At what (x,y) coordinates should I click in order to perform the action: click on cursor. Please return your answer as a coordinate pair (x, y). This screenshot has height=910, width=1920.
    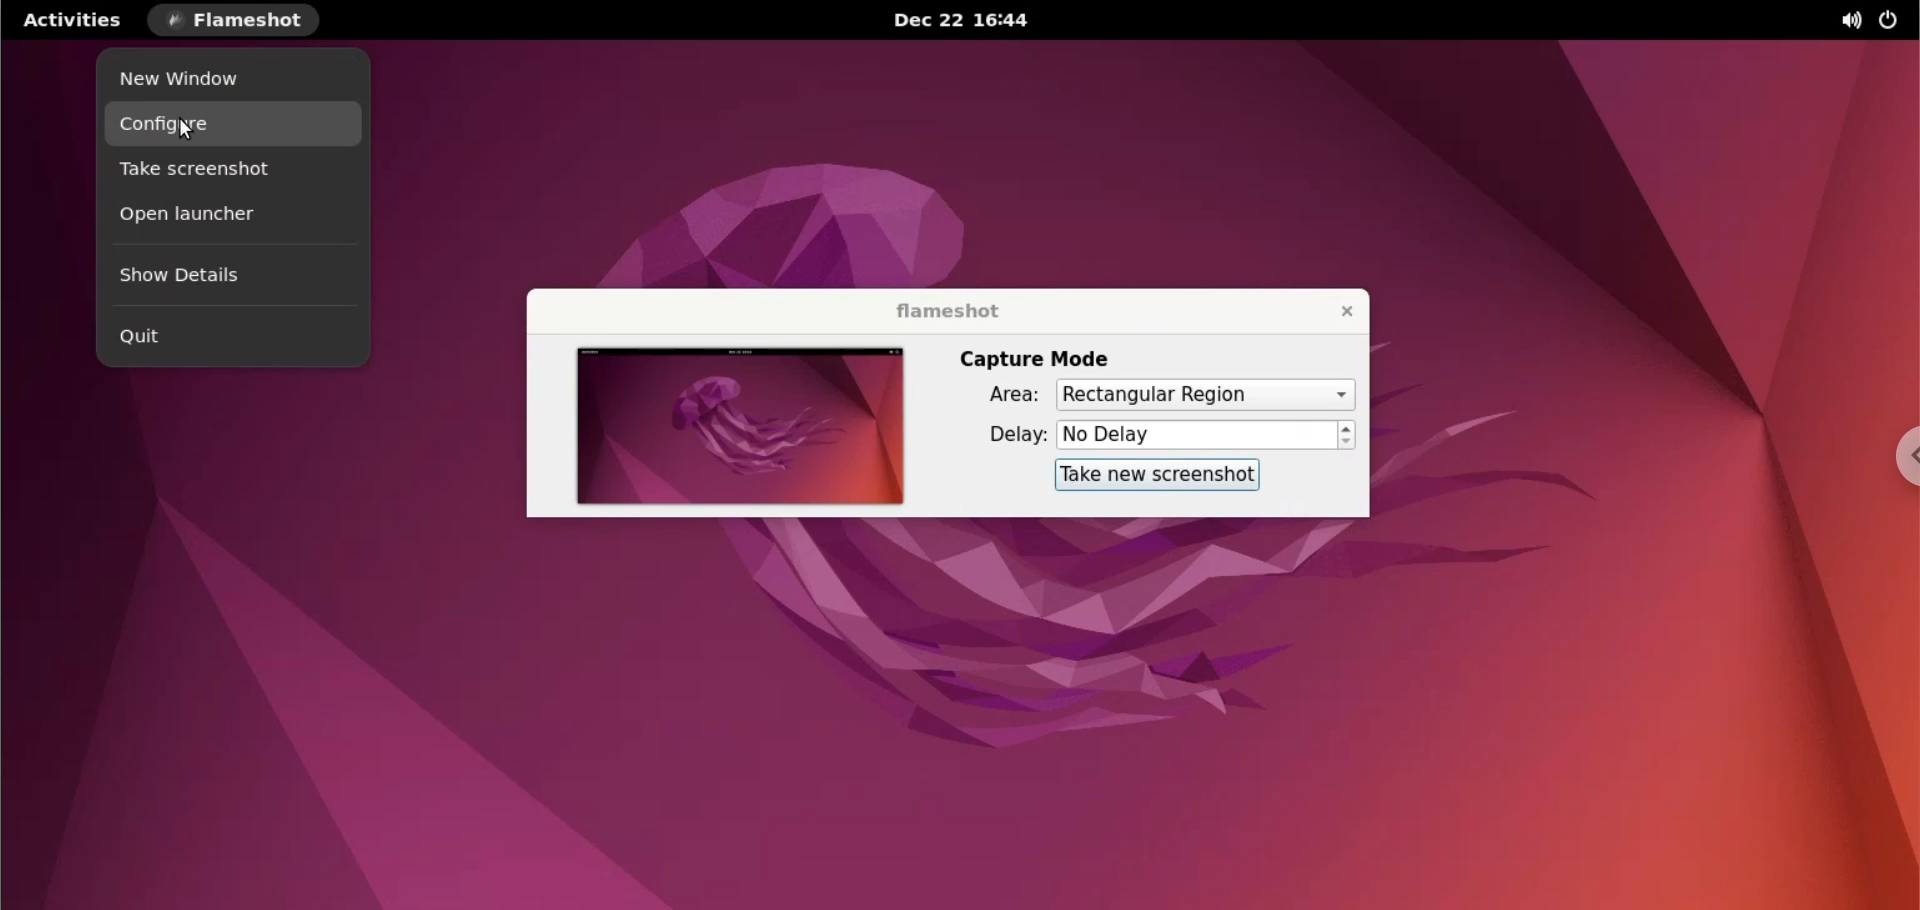
    Looking at the image, I should click on (199, 127).